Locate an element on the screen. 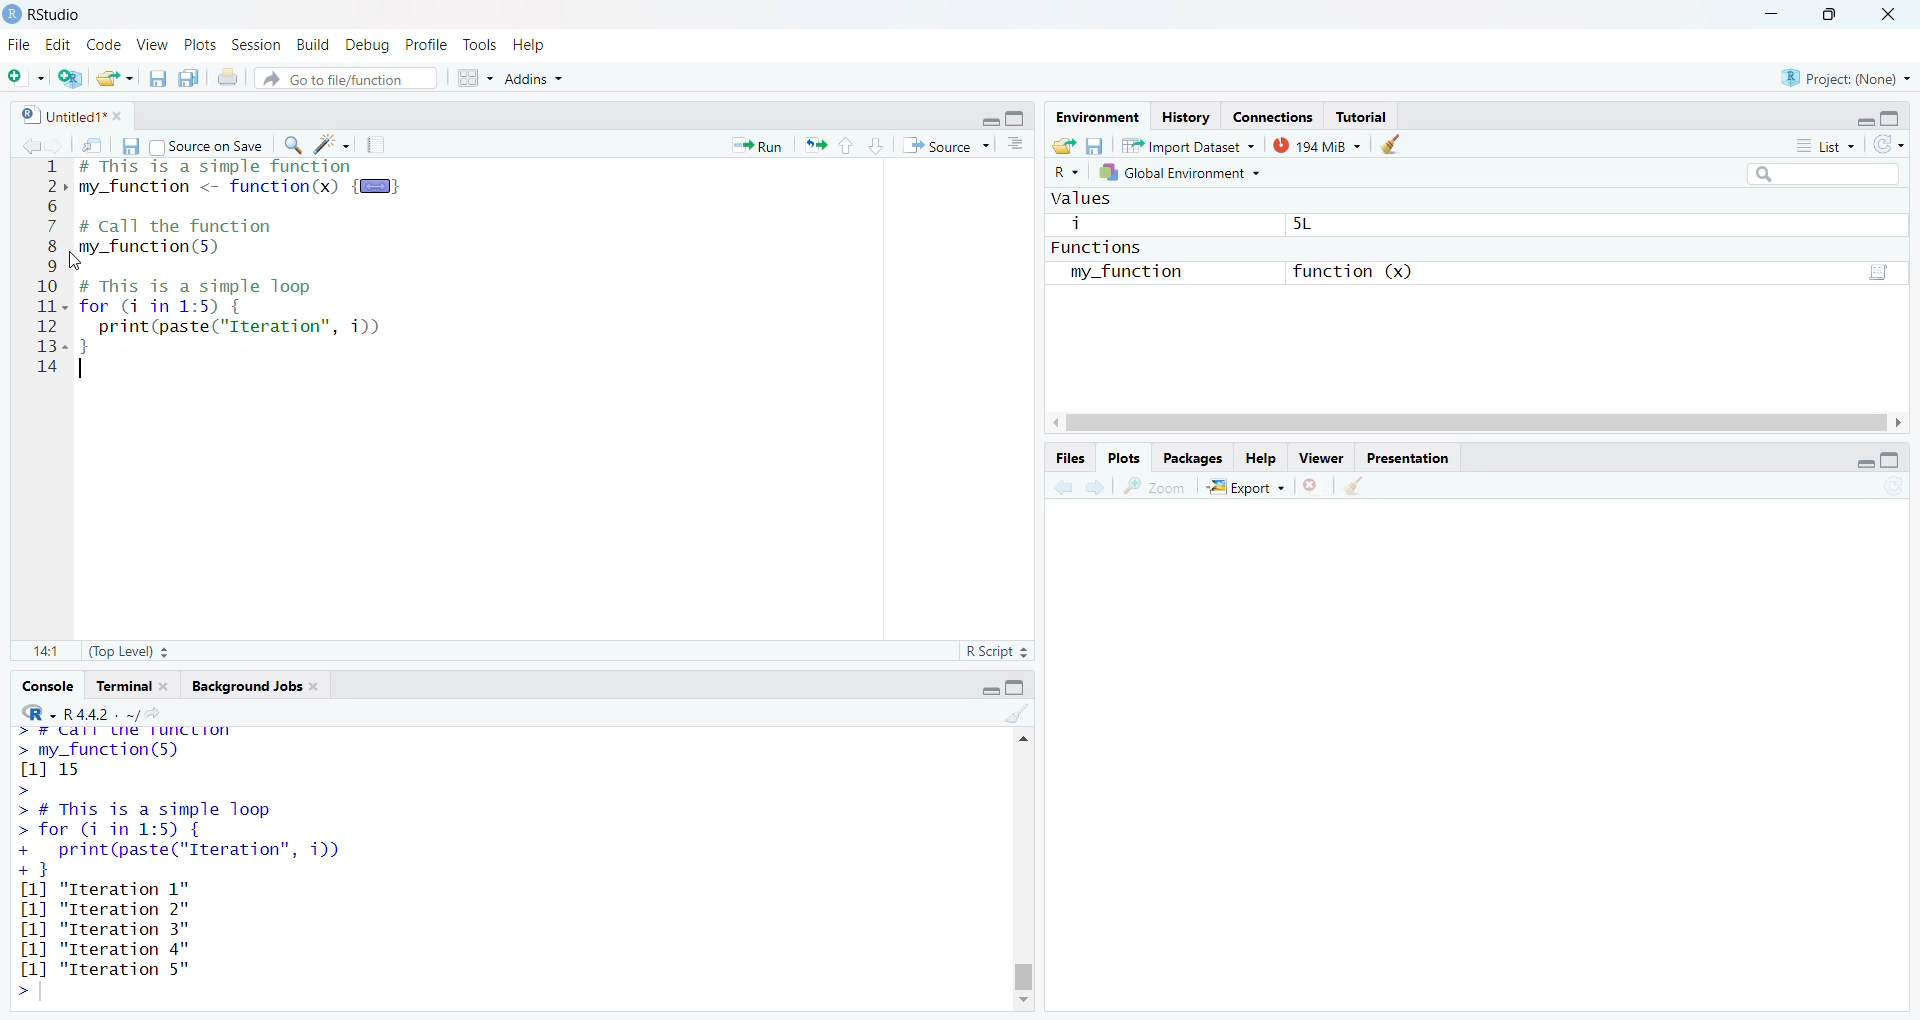 The height and width of the screenshot is (1020, 1920). save current document is located at coordinates (129, 144).